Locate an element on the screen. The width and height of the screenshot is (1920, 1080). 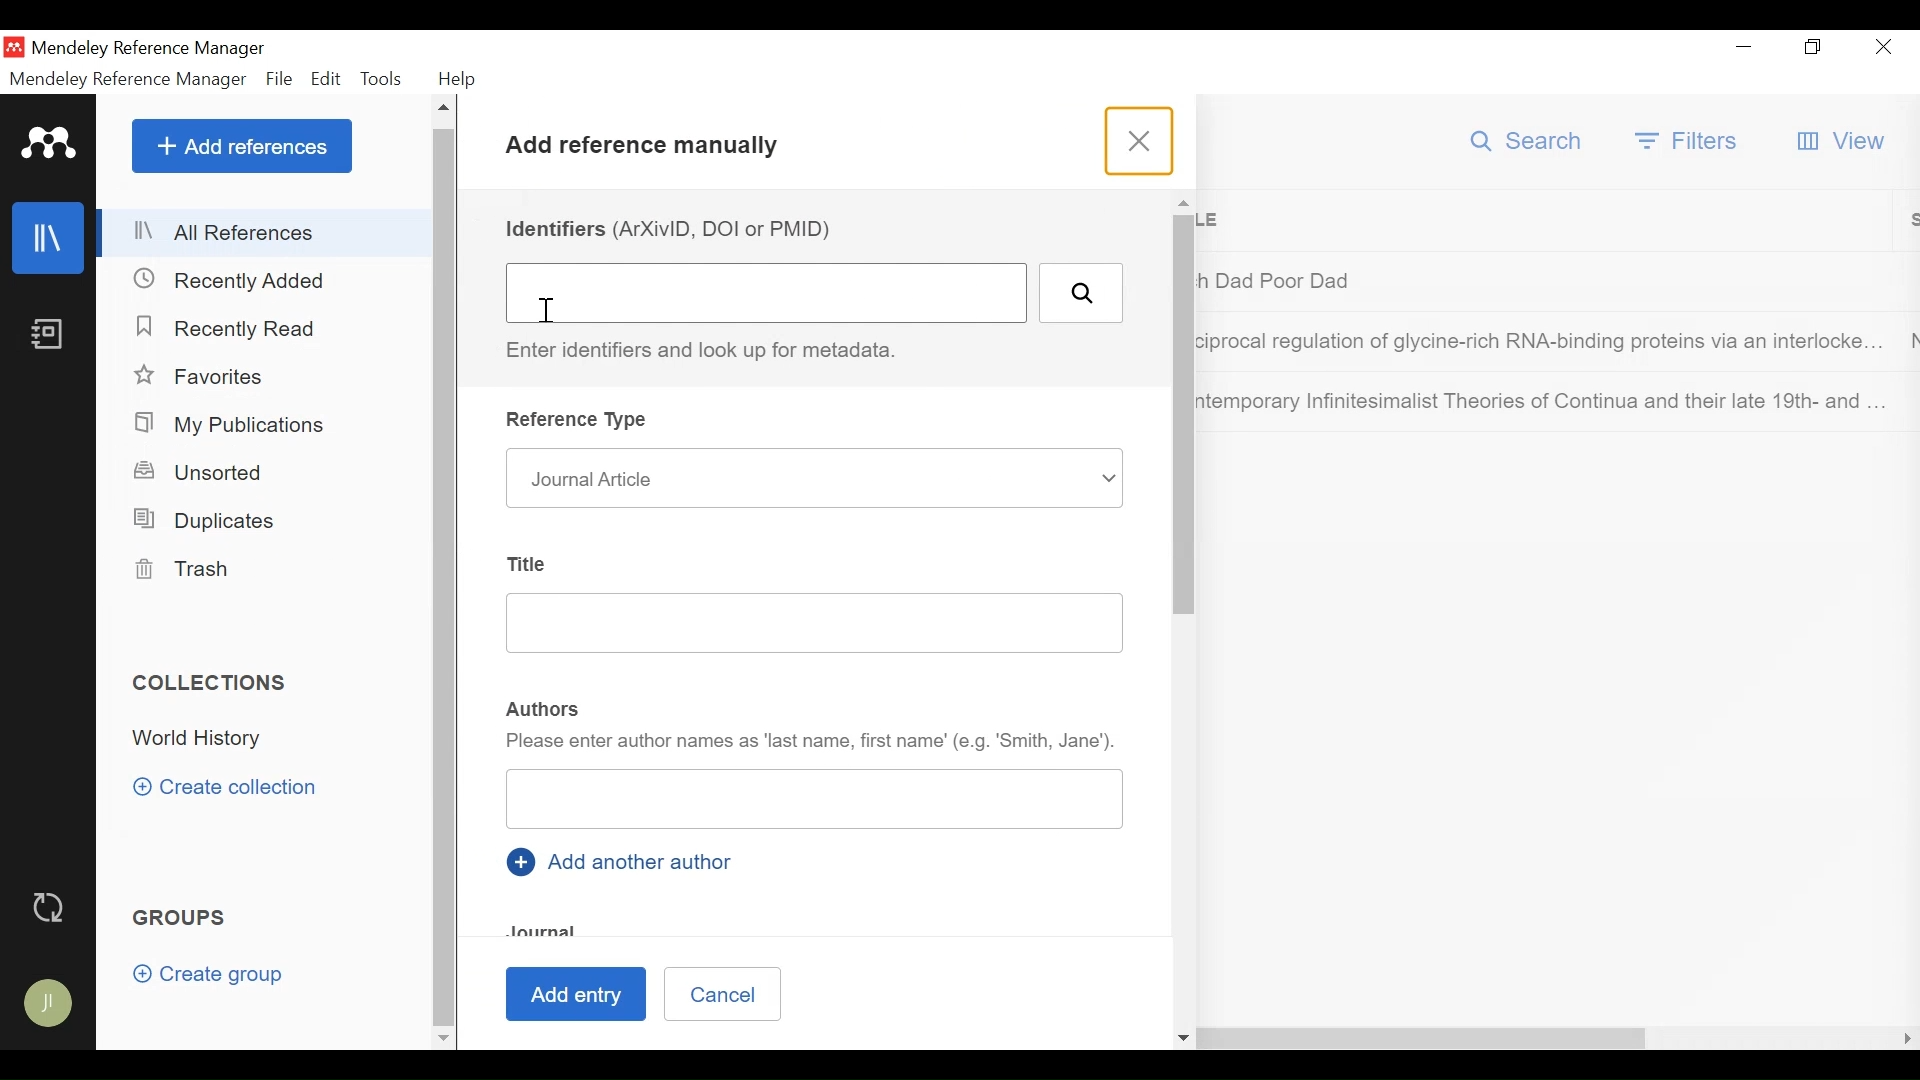
Title is located at coordinates (532, 565).